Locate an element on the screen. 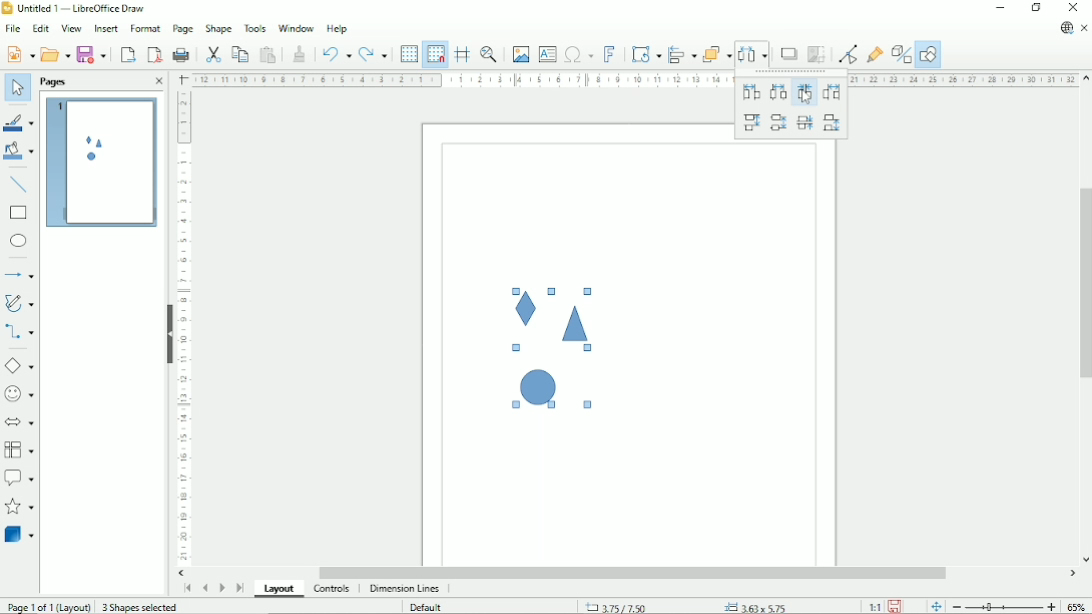 This screenshot has height=614, width=1092. Close is located at coordinates (158, 82).